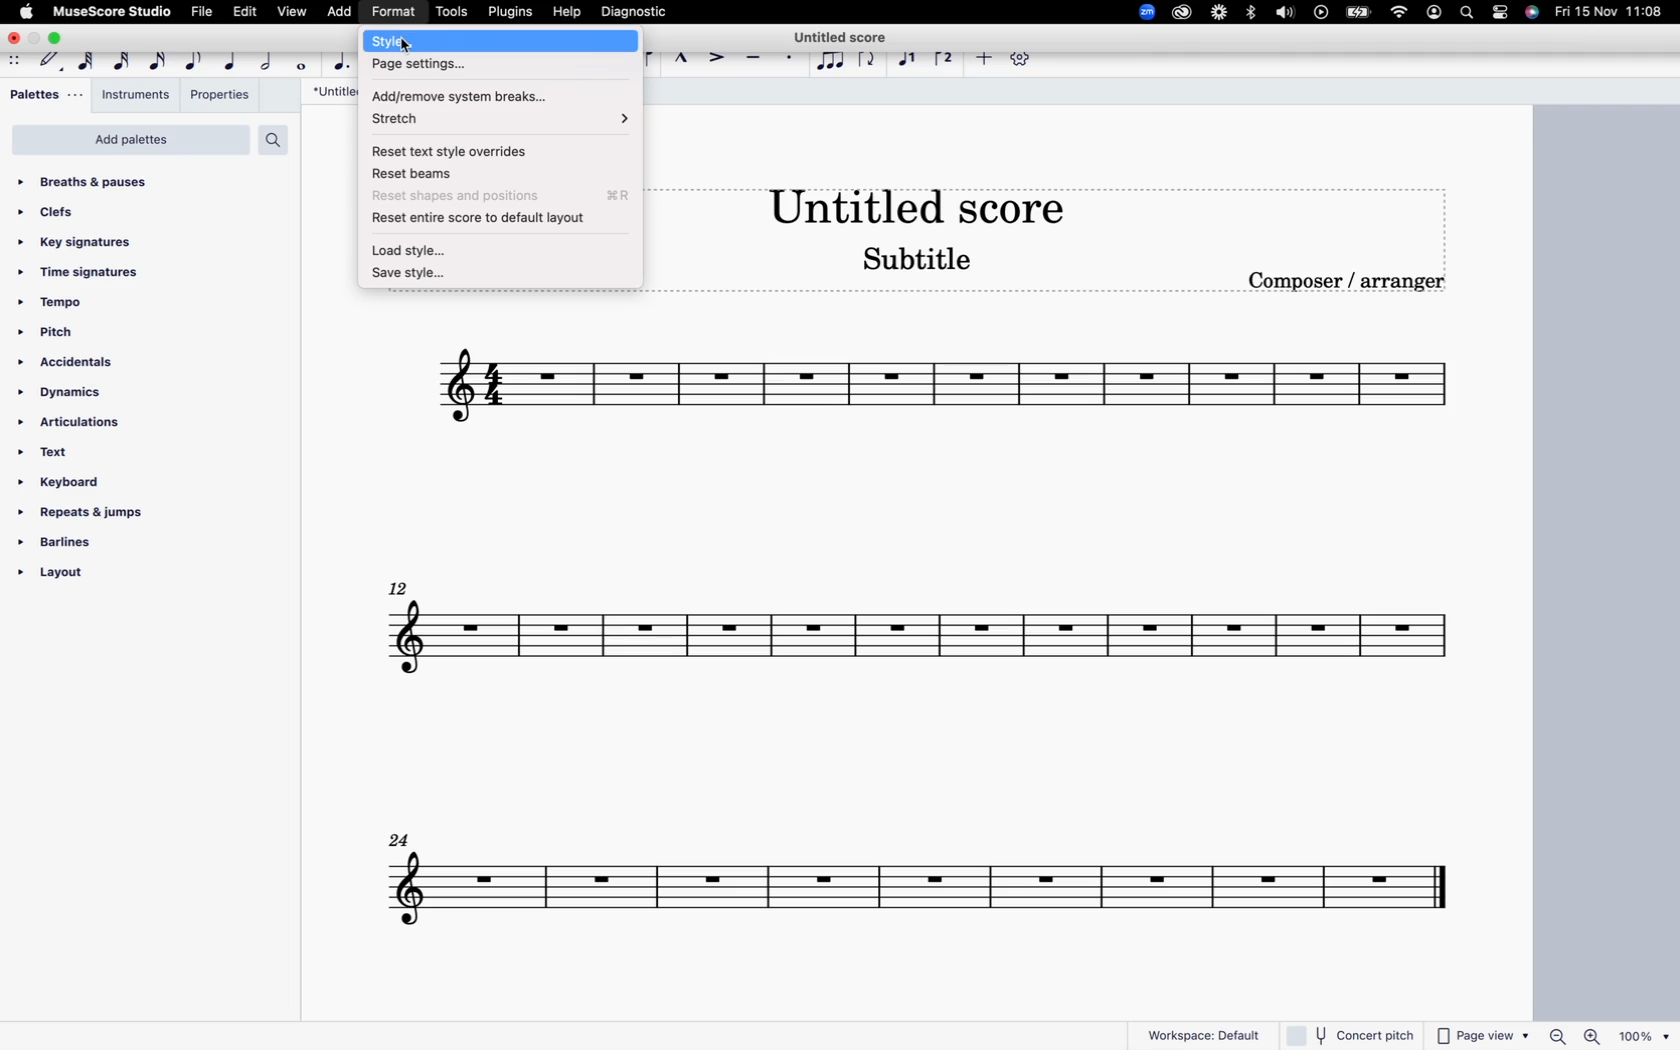 The image size is (1680, 1050). Describe the element at coordinates (342, 60) in the screenshot. I see `augmentation dot` at that location.